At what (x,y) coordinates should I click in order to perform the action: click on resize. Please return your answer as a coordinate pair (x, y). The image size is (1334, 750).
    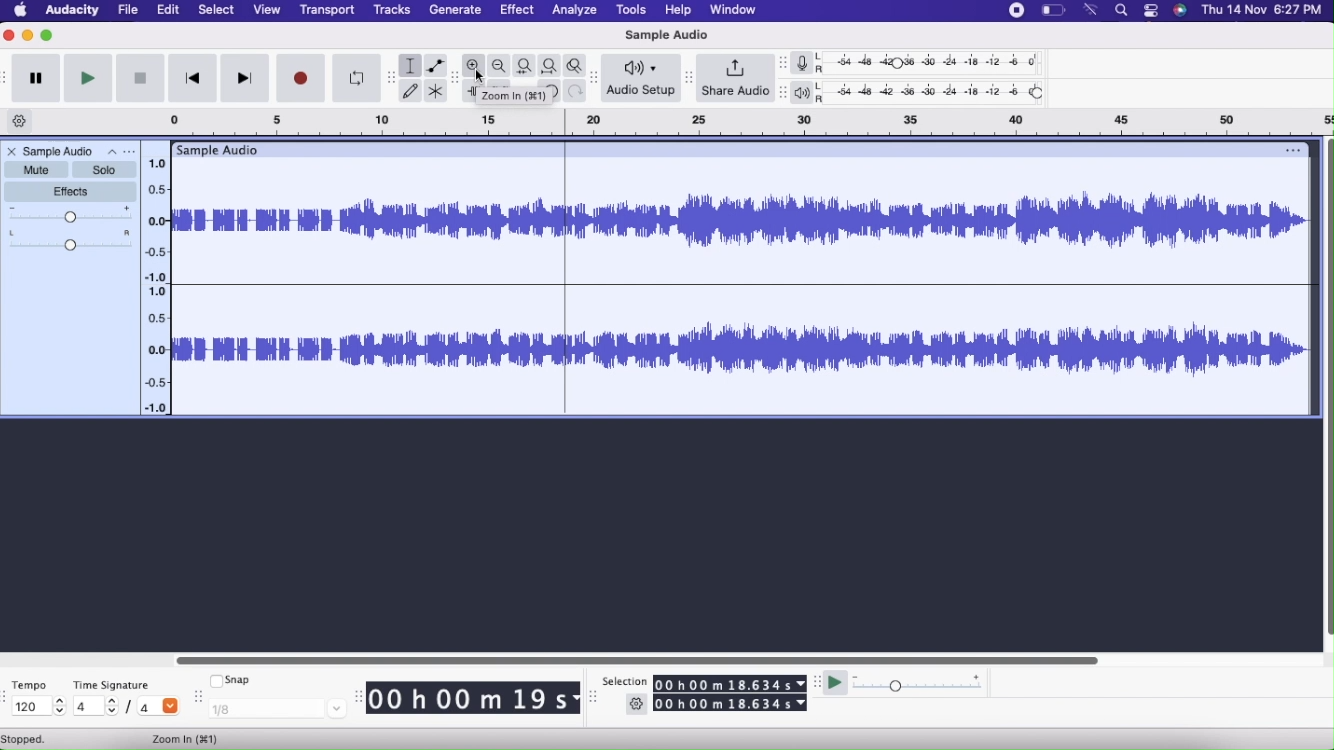
    Looking at the image, I should click on (817, 684).